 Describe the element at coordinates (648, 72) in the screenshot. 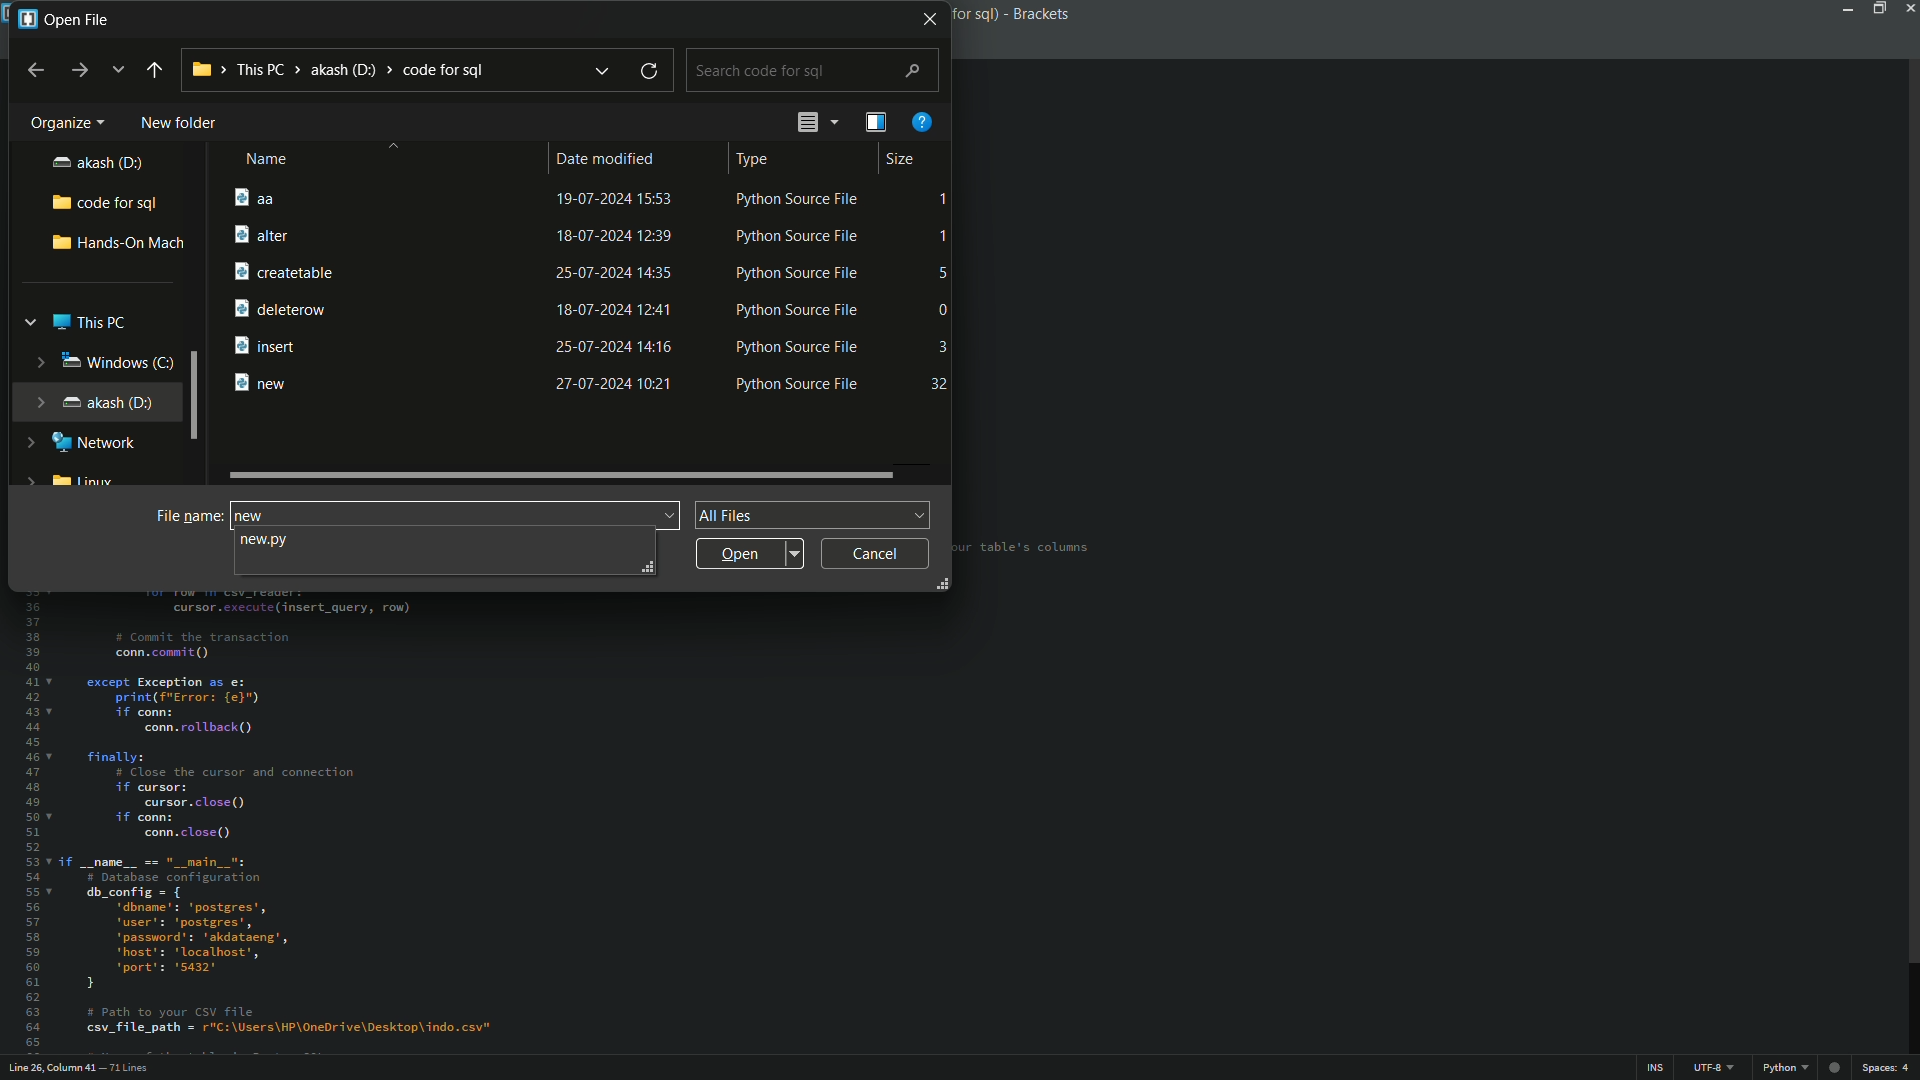

I see `refresh` at that location.